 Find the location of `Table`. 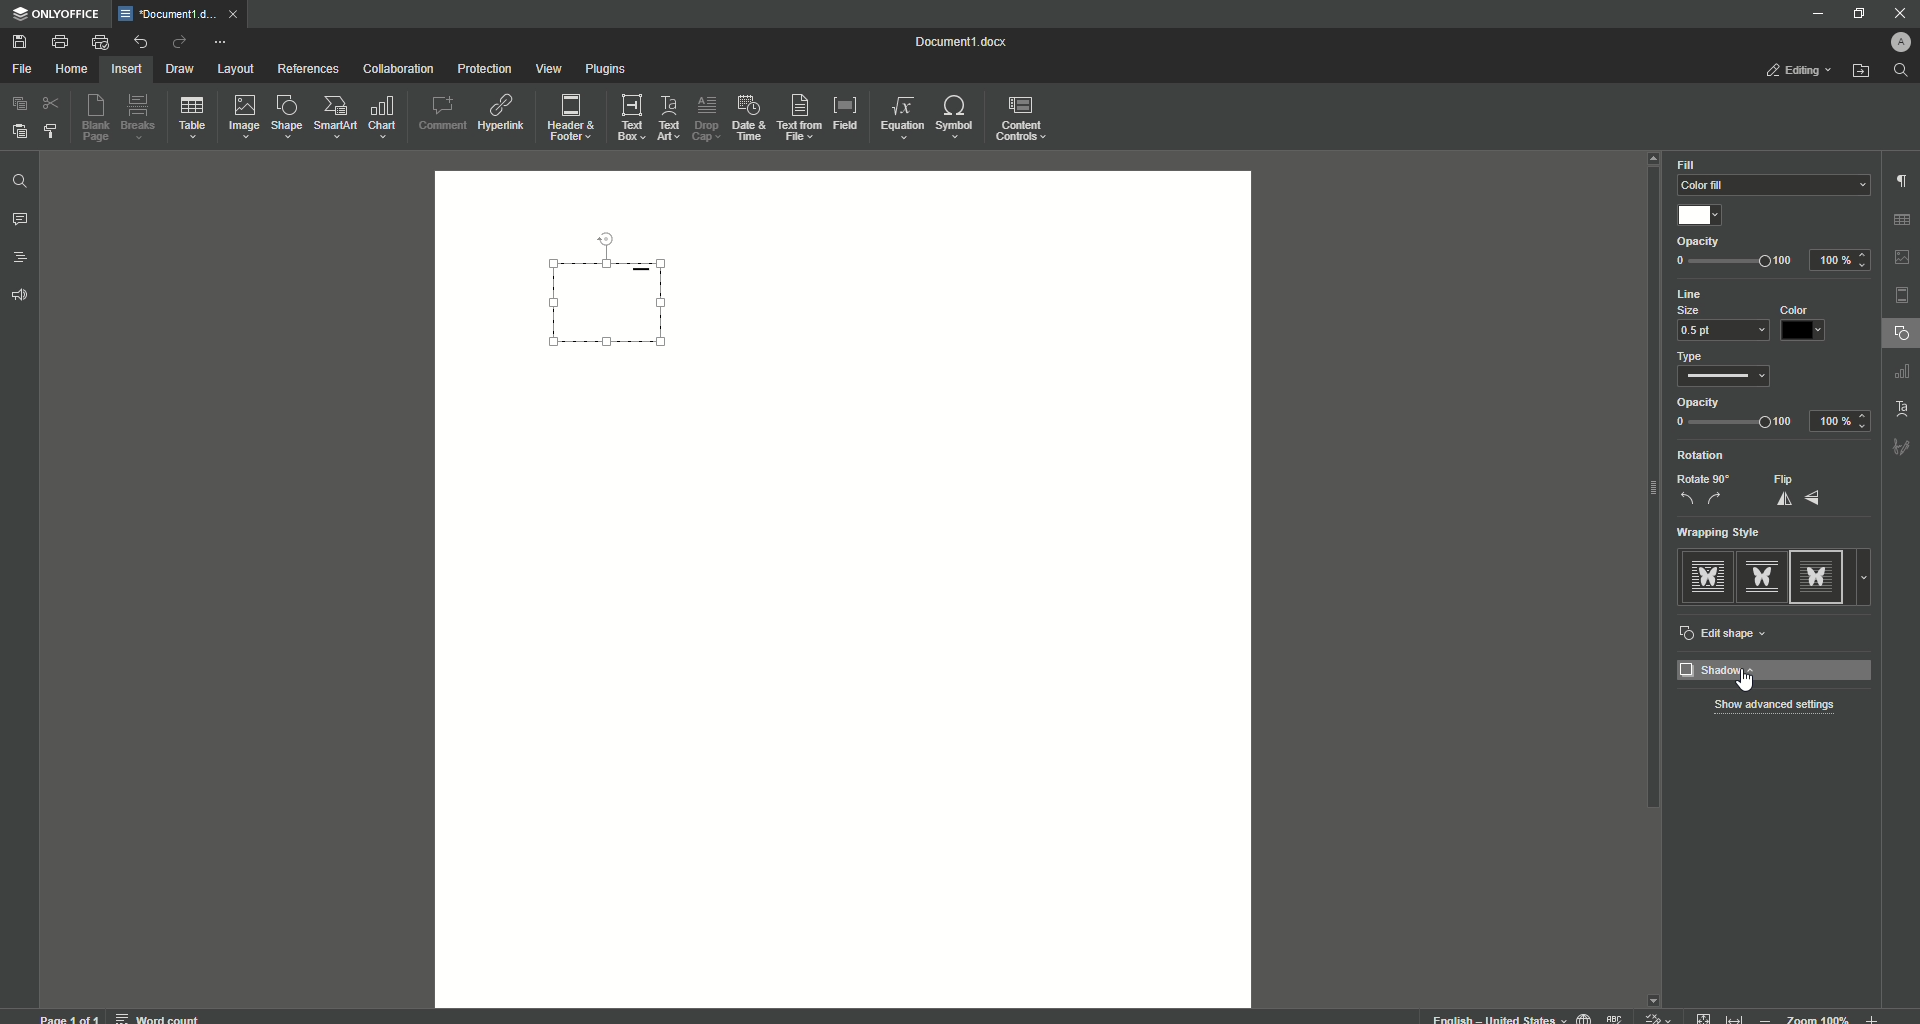

Table is located at coordinates (192, 121).